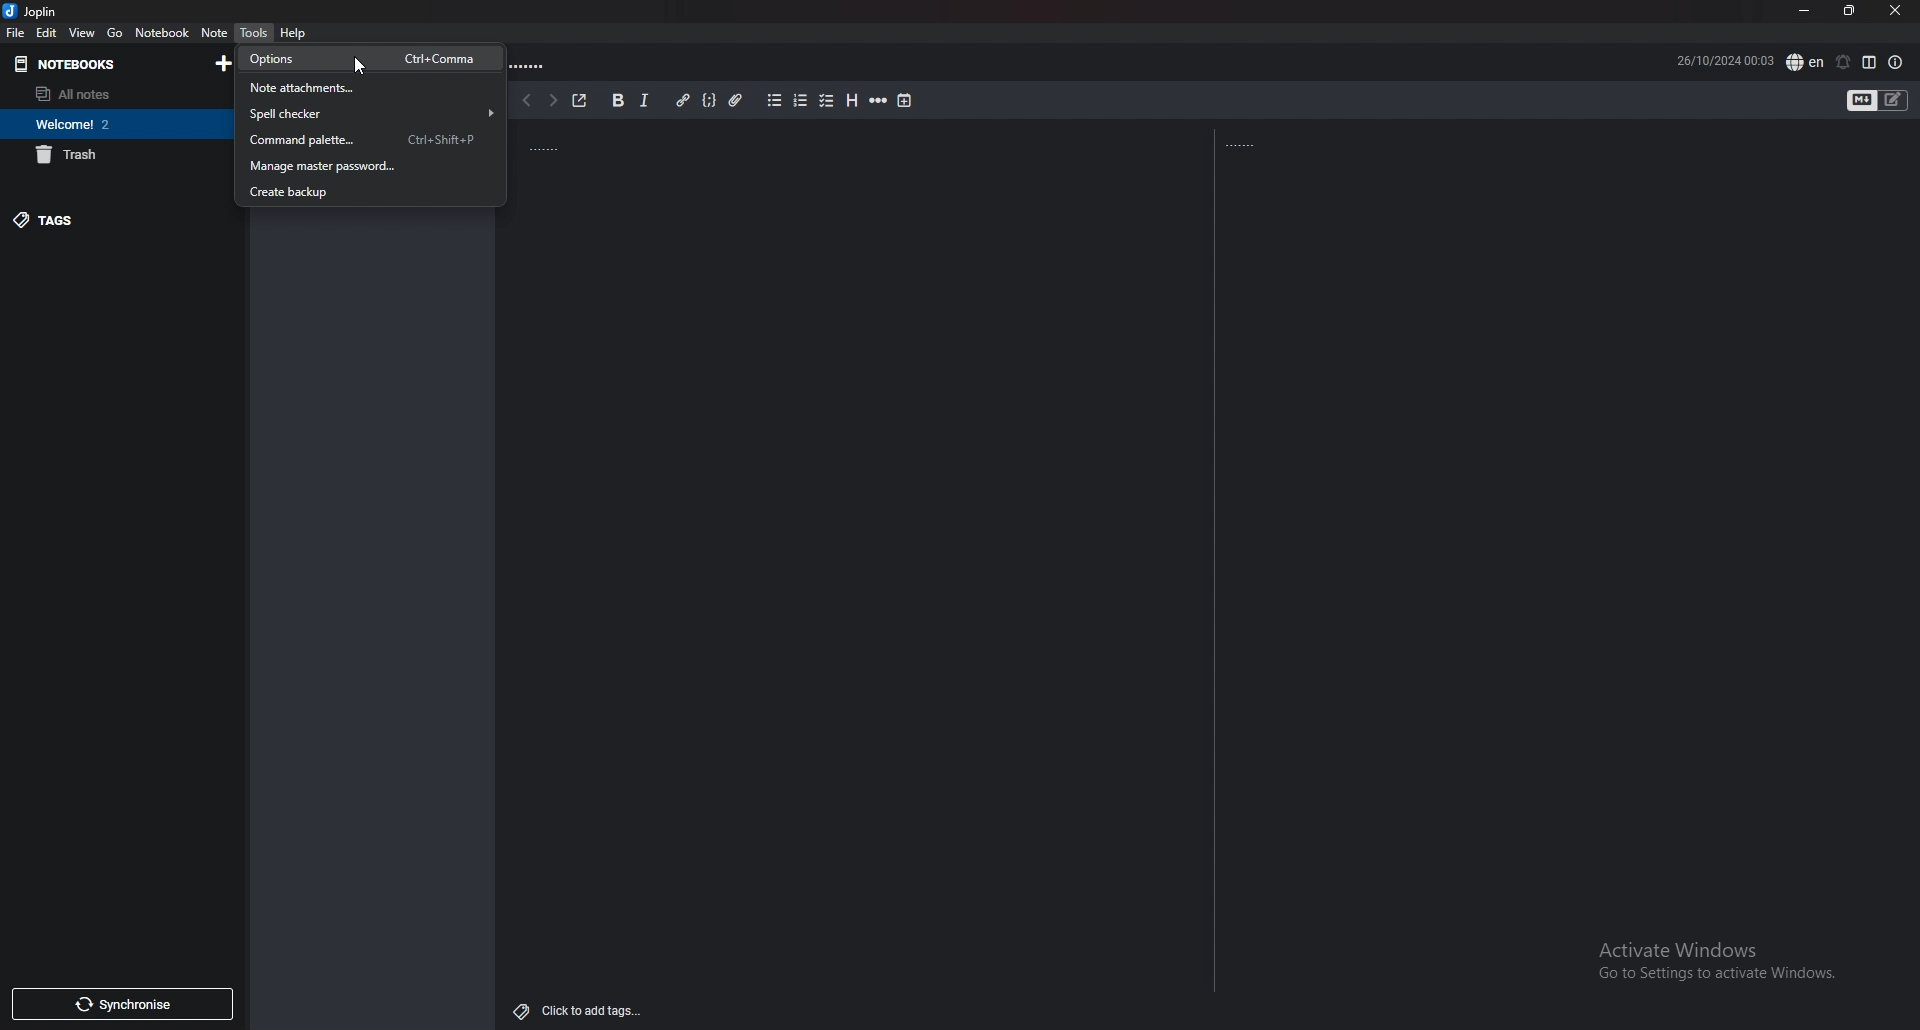 Image resolution: width=1920 pixels, height=1030 pixels. I want to click on notebooks, so click(95, 64).